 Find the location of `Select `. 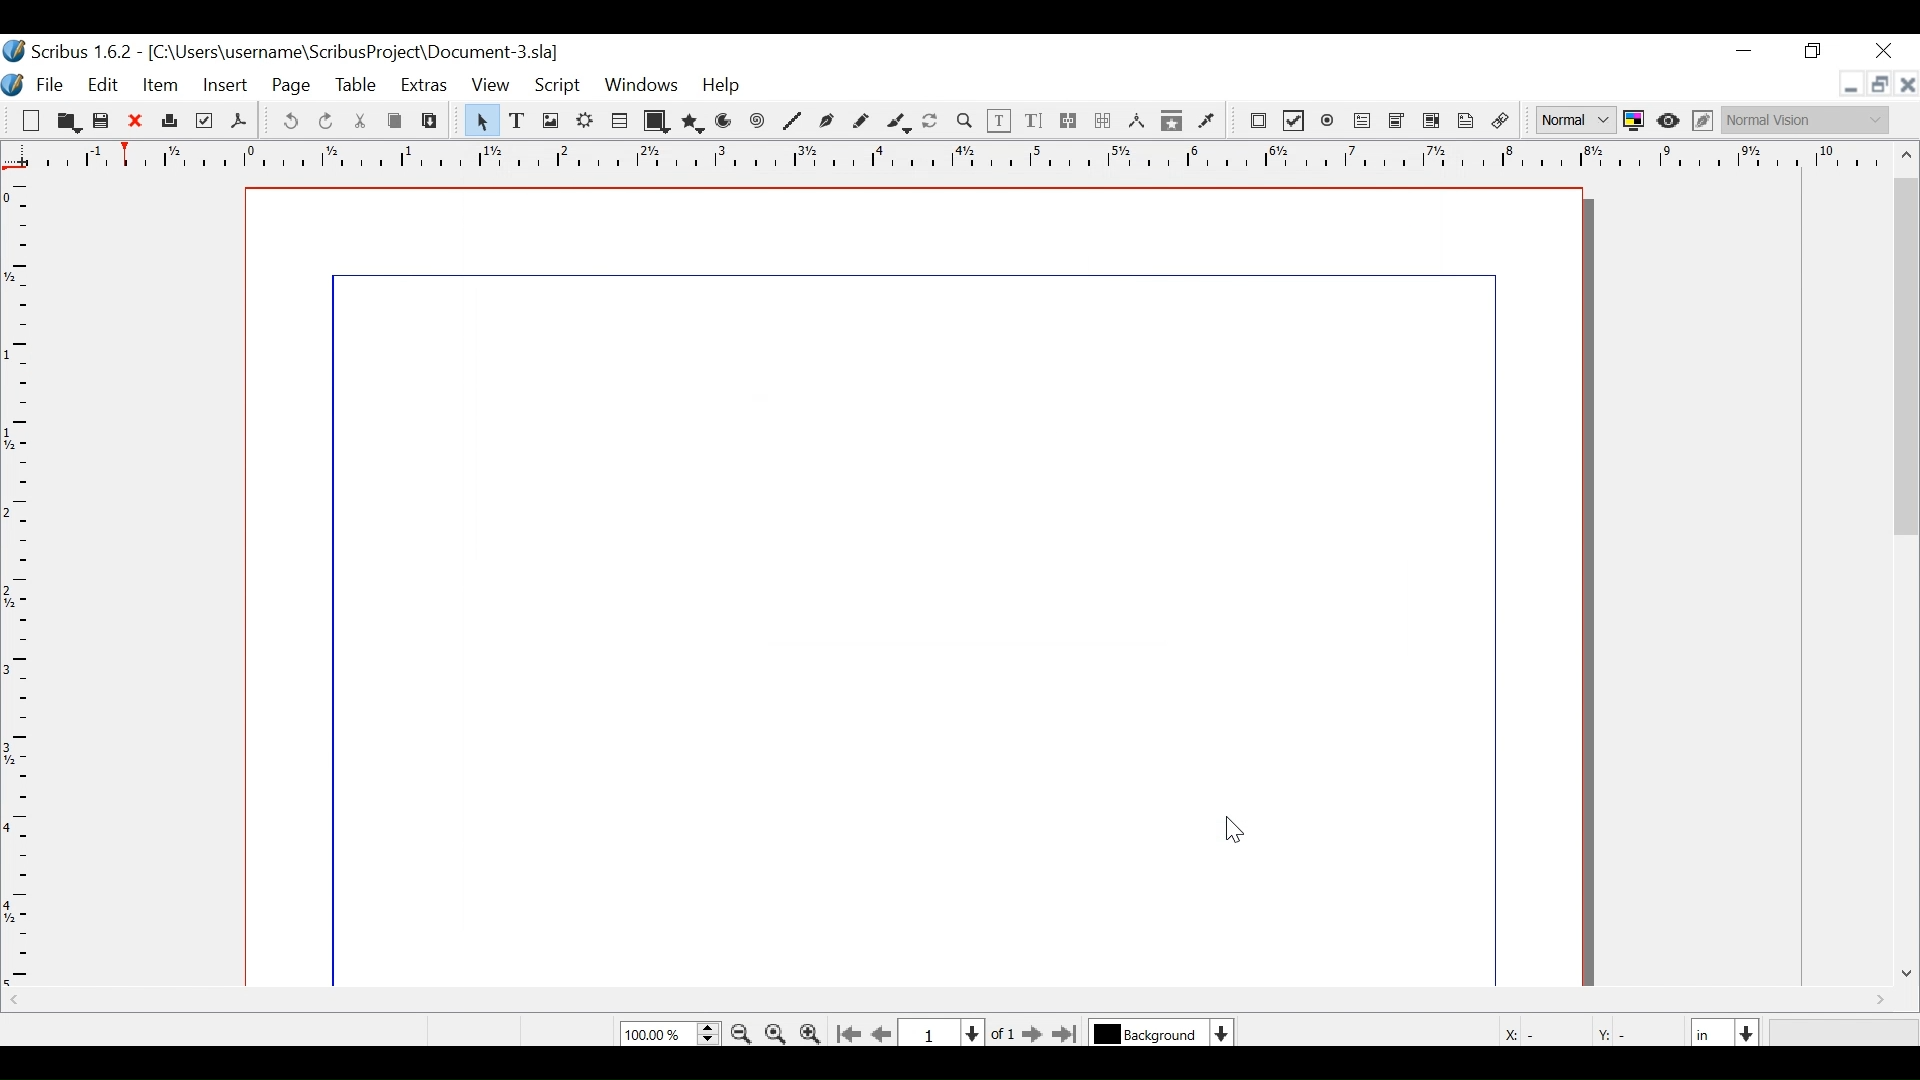

Select  is located at coordinates (479, 120).